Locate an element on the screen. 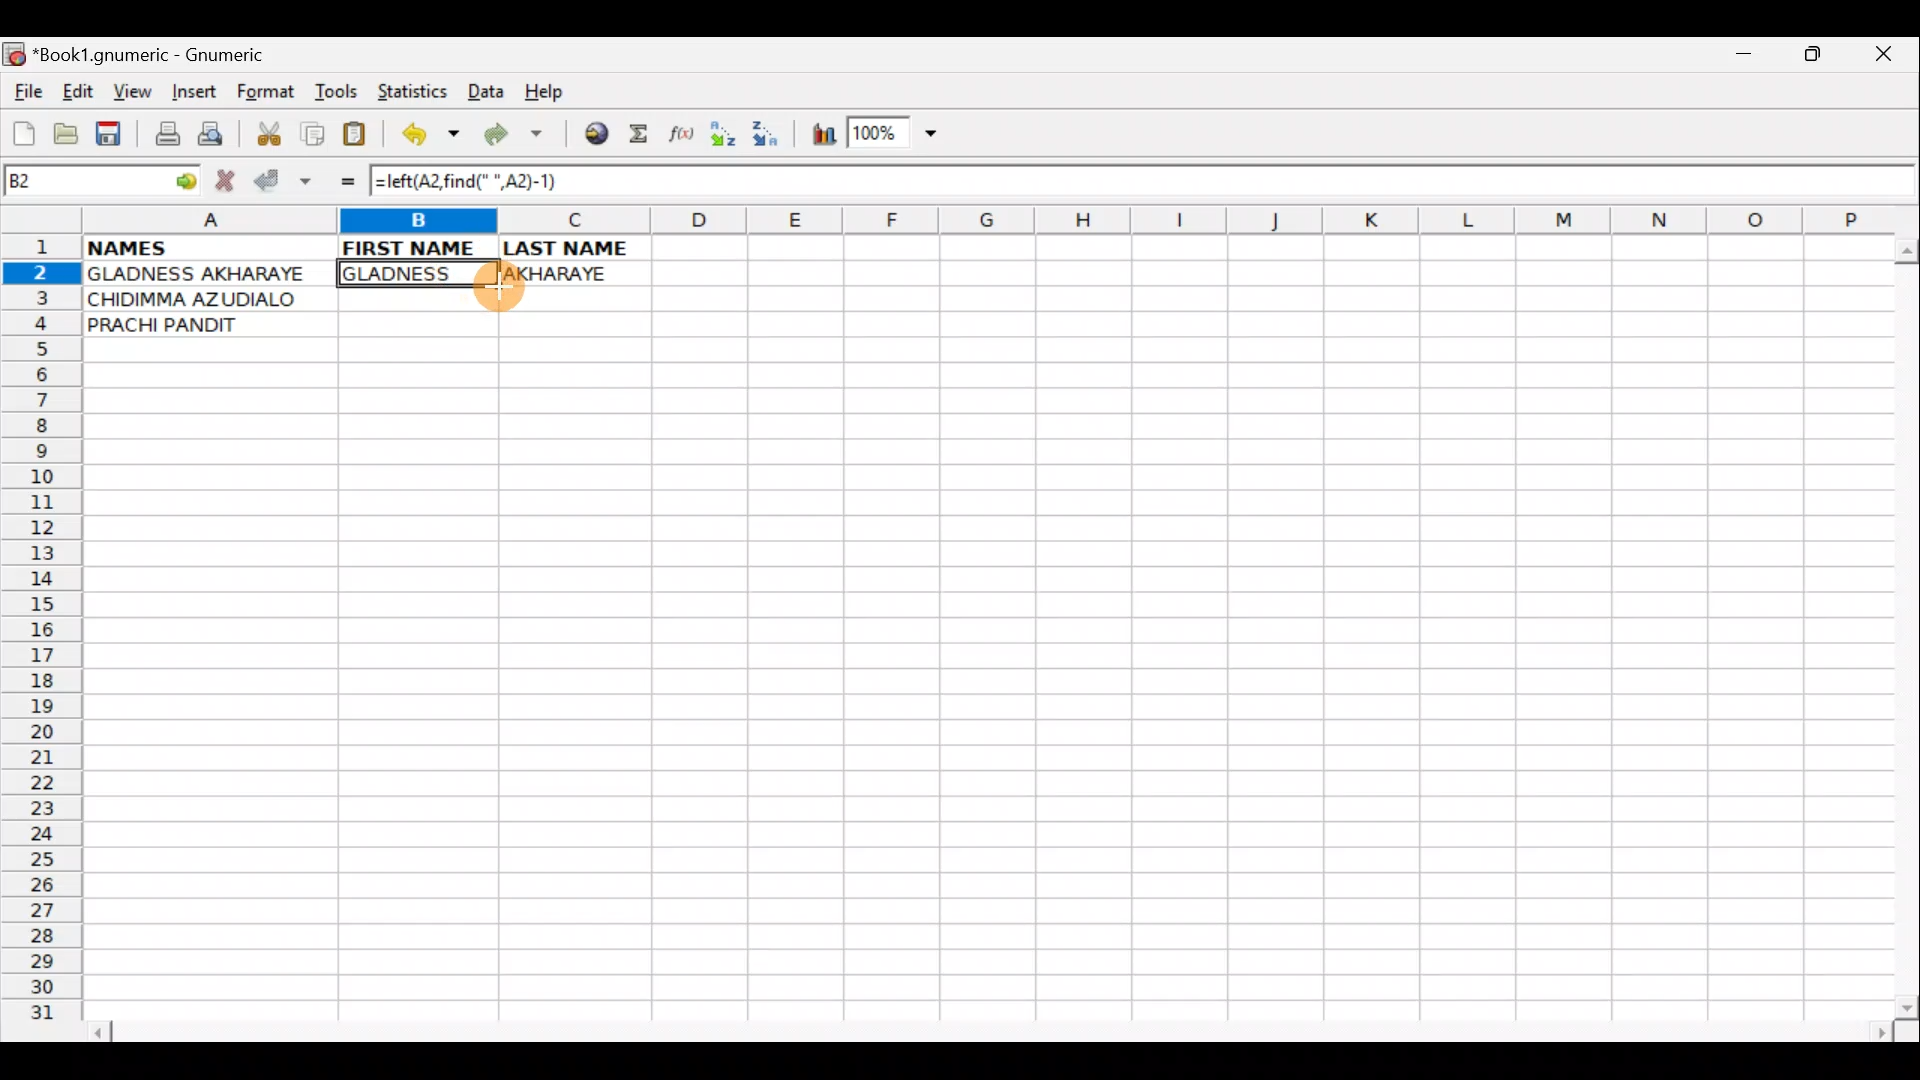 The width and height of the screenshot is (1920, 1080). FIRST NAME is located at coordinates (412, 246).